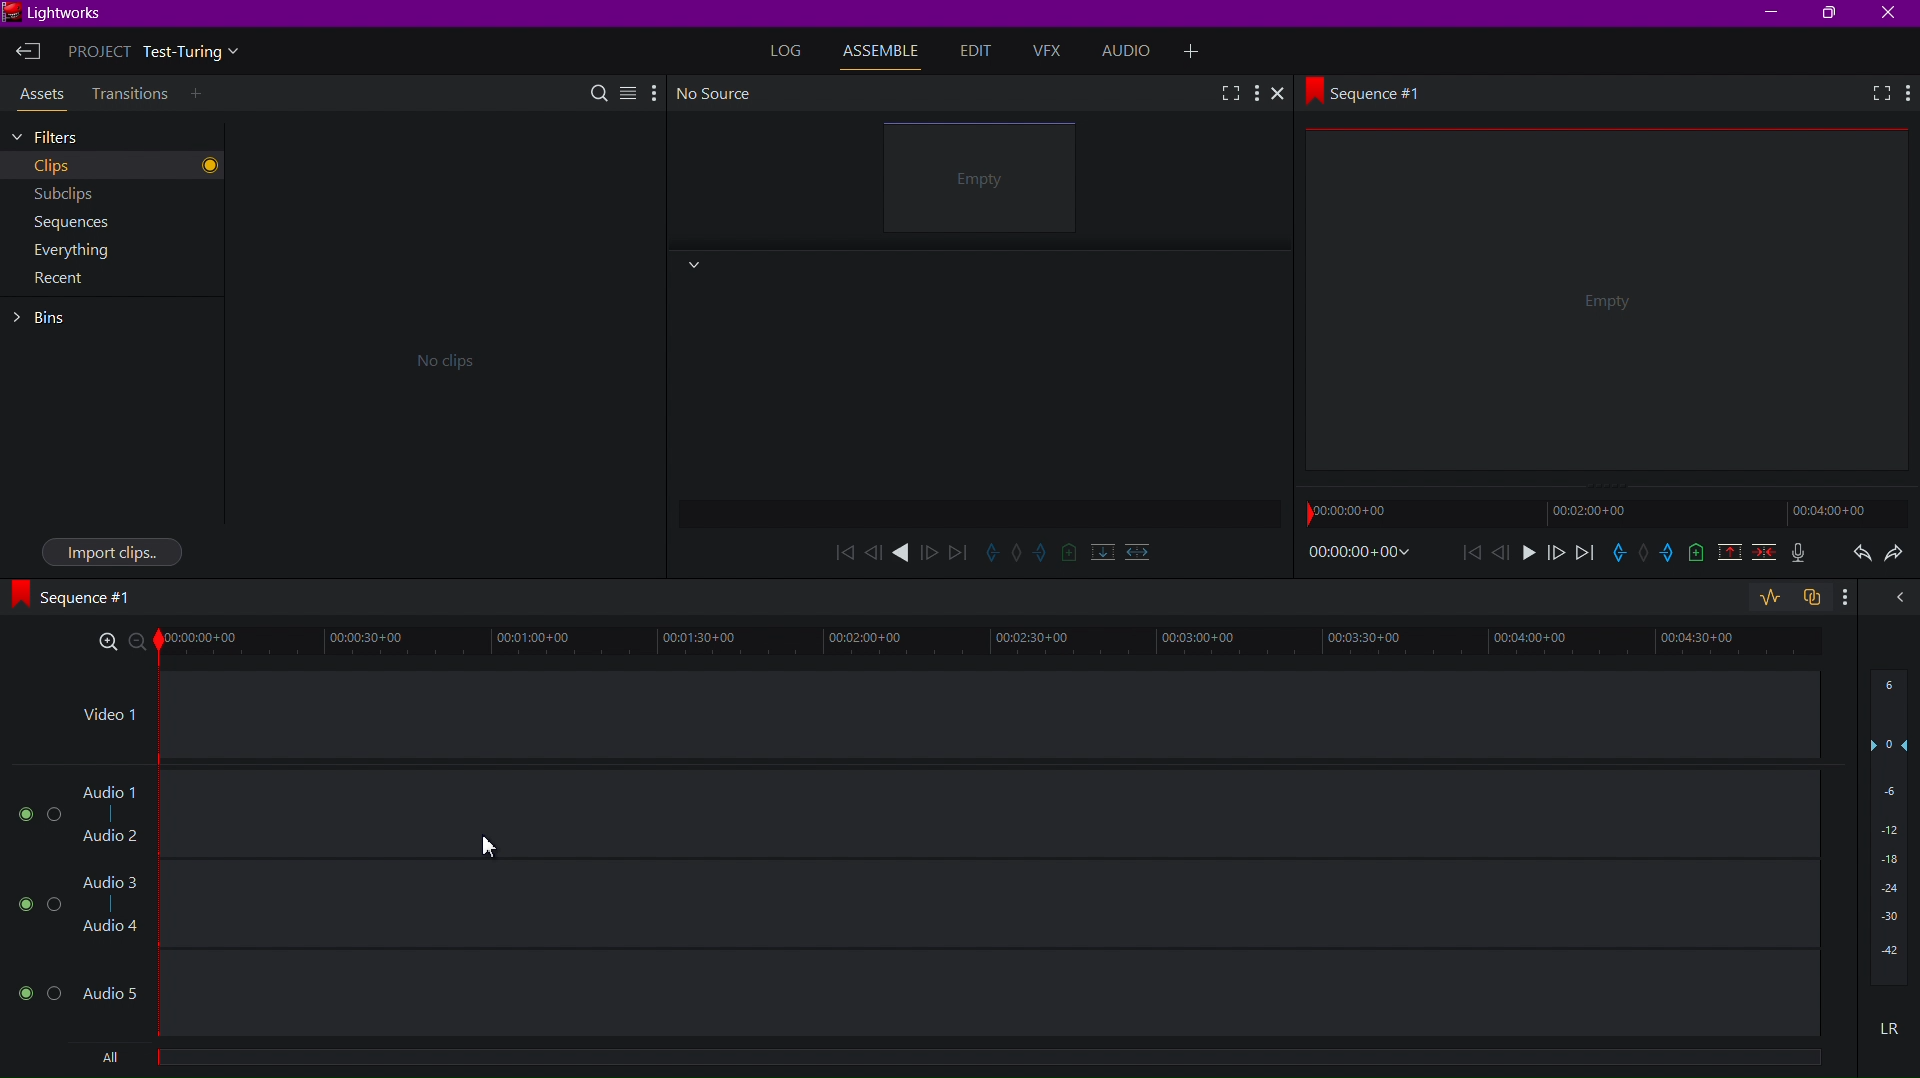  What do you see at coordinates (992, 551) in the screenshot?
I see `expand edit` at bounding box center [992, 551].